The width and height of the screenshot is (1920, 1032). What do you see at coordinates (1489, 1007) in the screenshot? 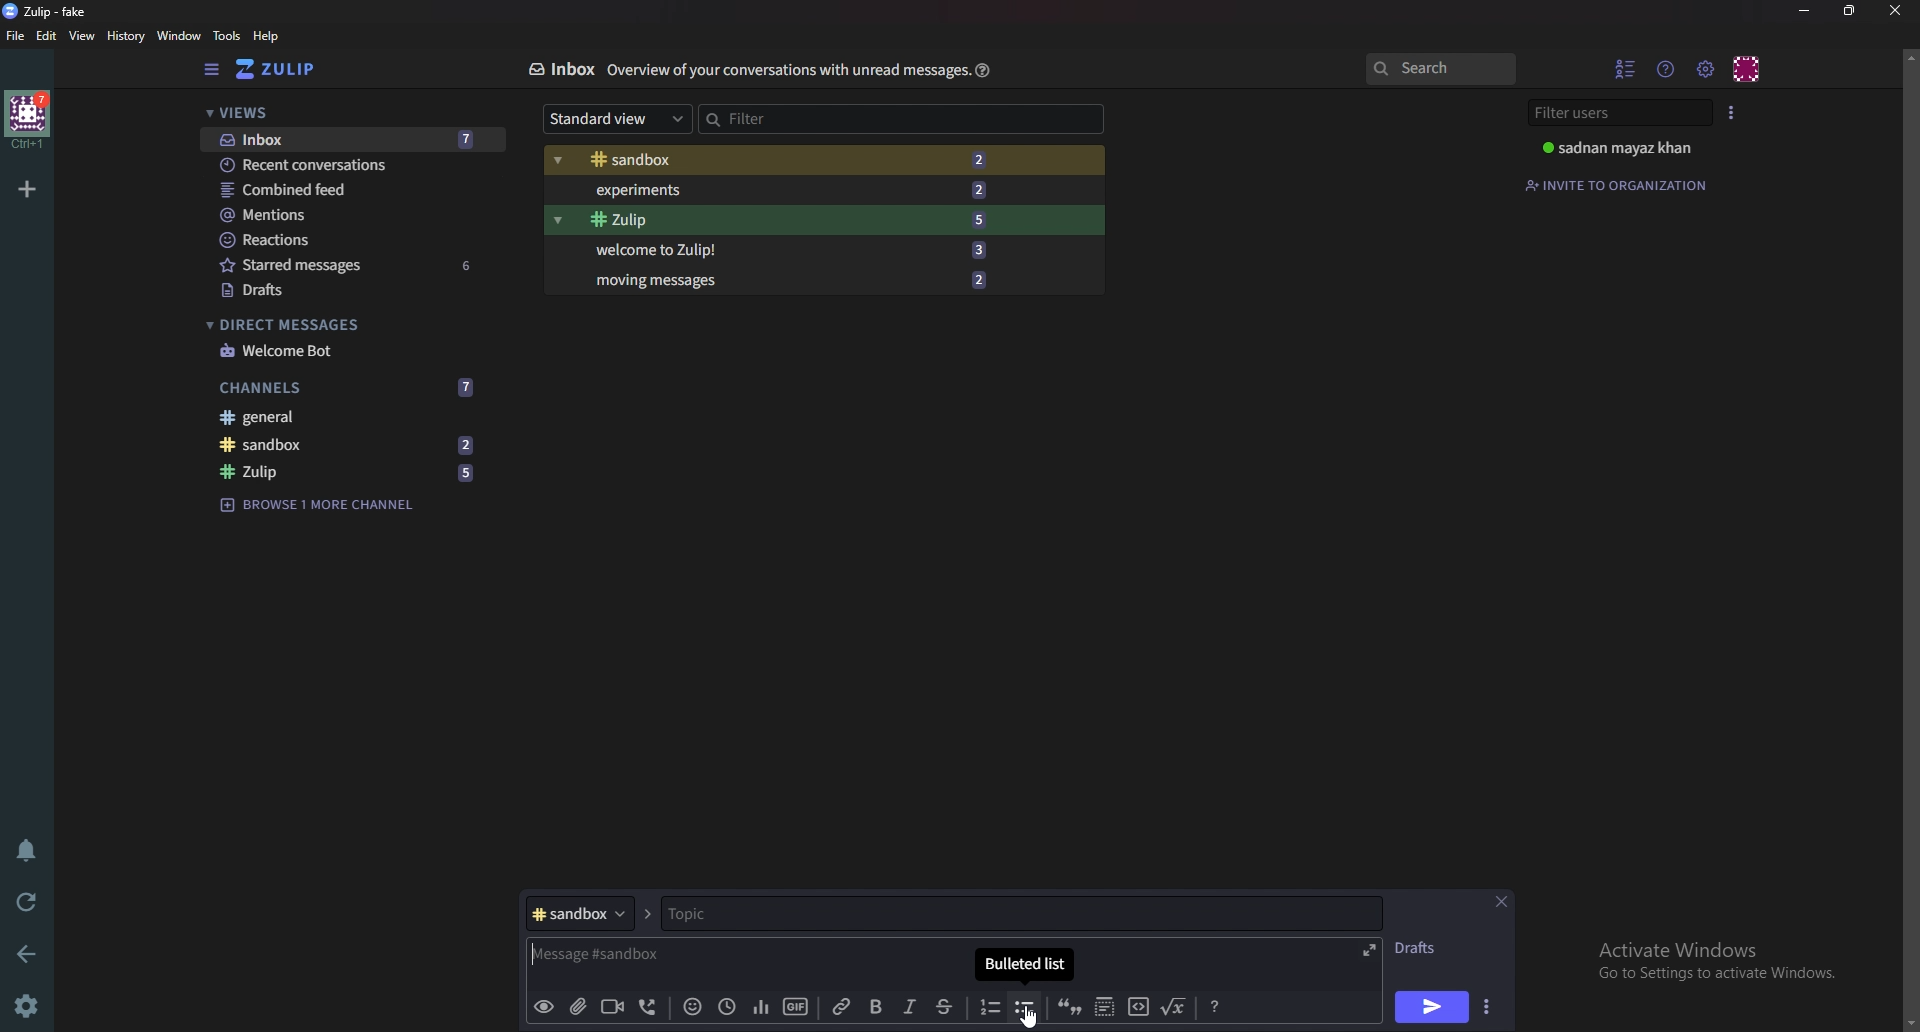
I see `Send options` at bounding box center [1489, 1007].